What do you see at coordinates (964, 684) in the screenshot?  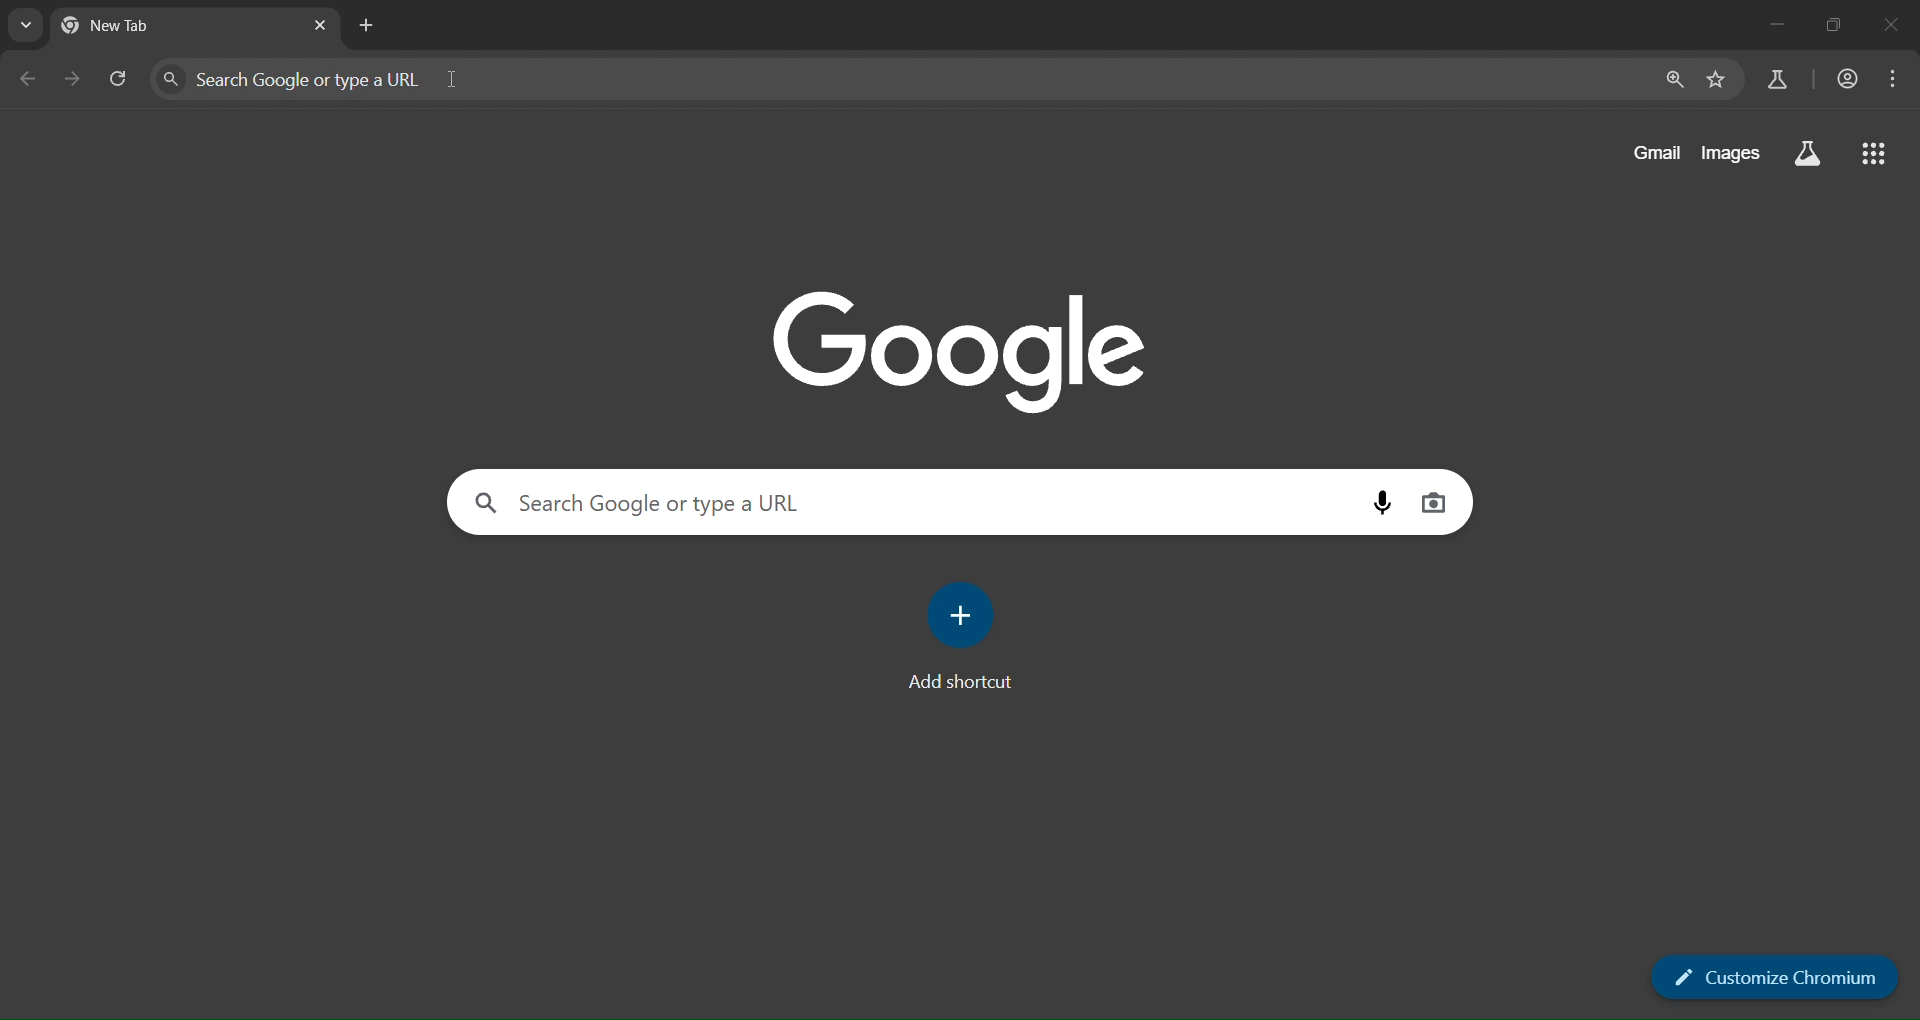 I see `Add shortcut` at bounding box center [964, 684].